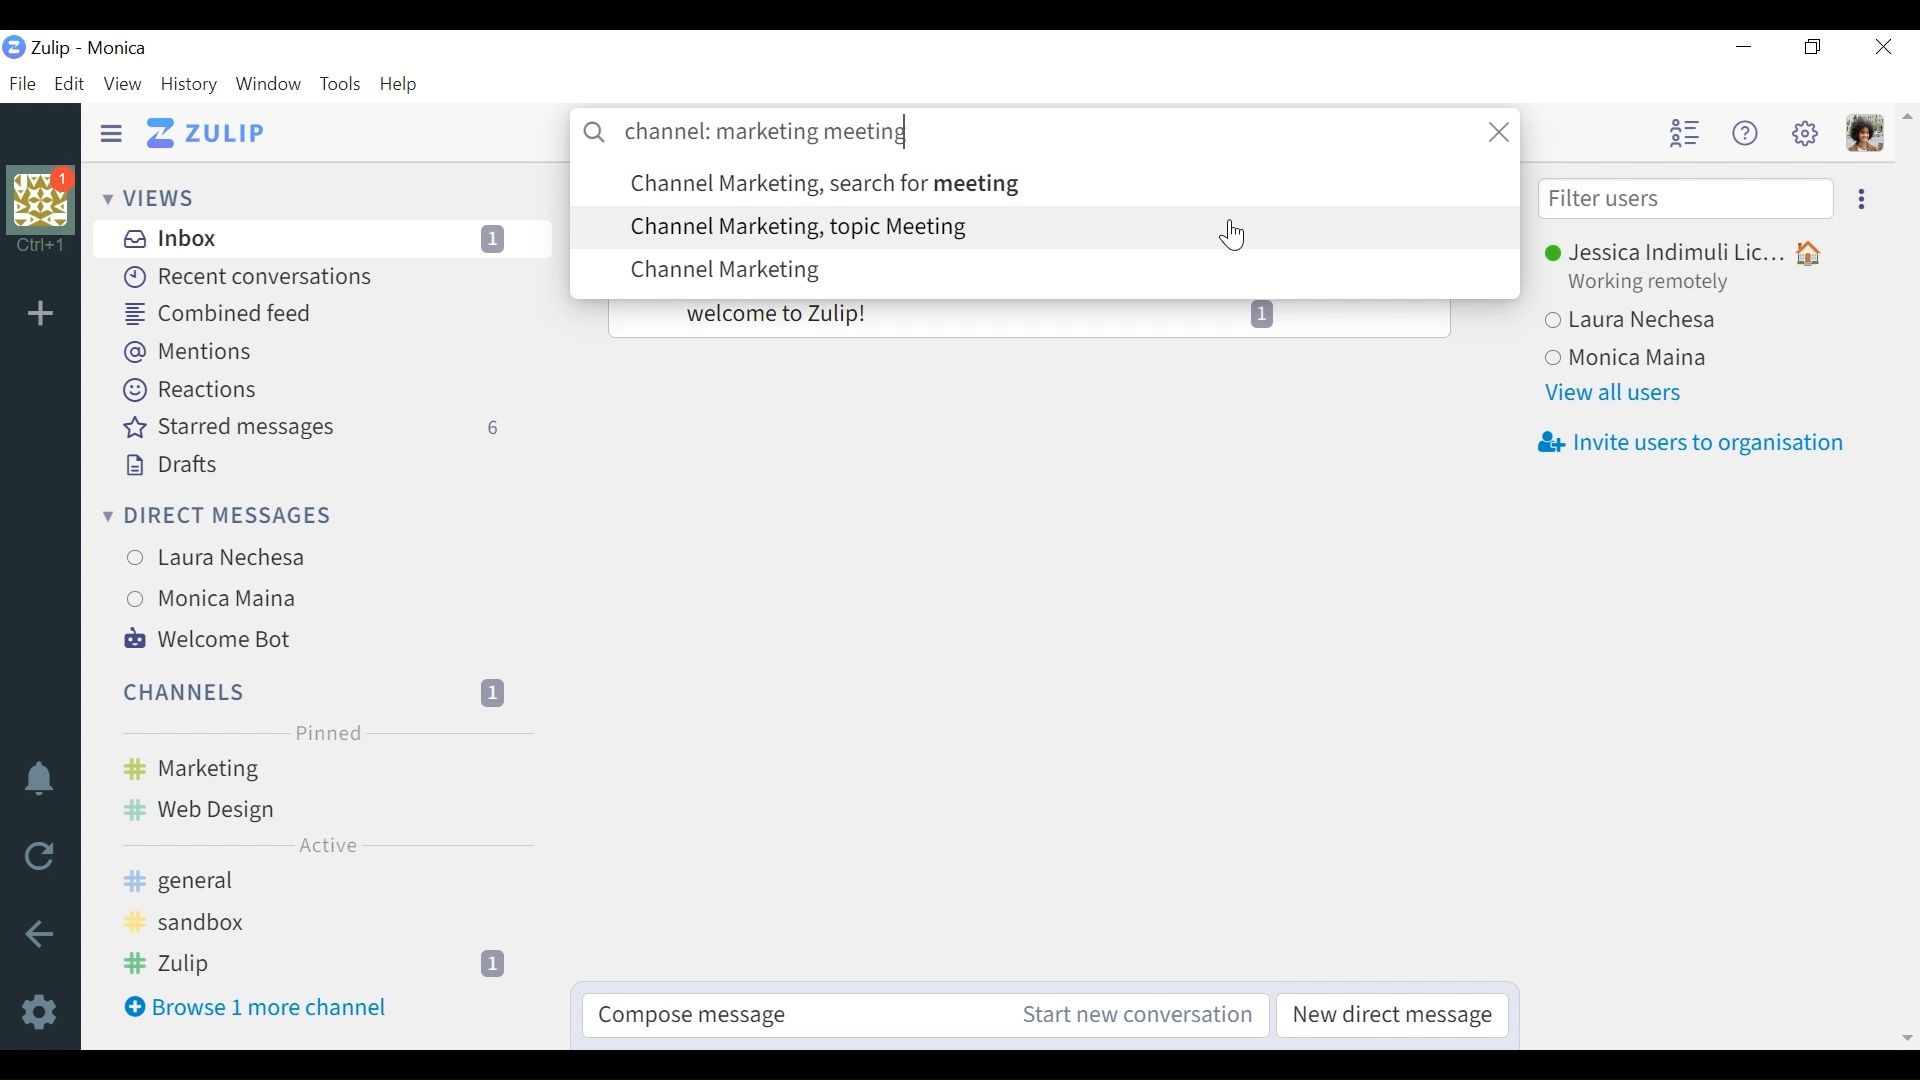  I want to click on sandbox, so click(332, 917).